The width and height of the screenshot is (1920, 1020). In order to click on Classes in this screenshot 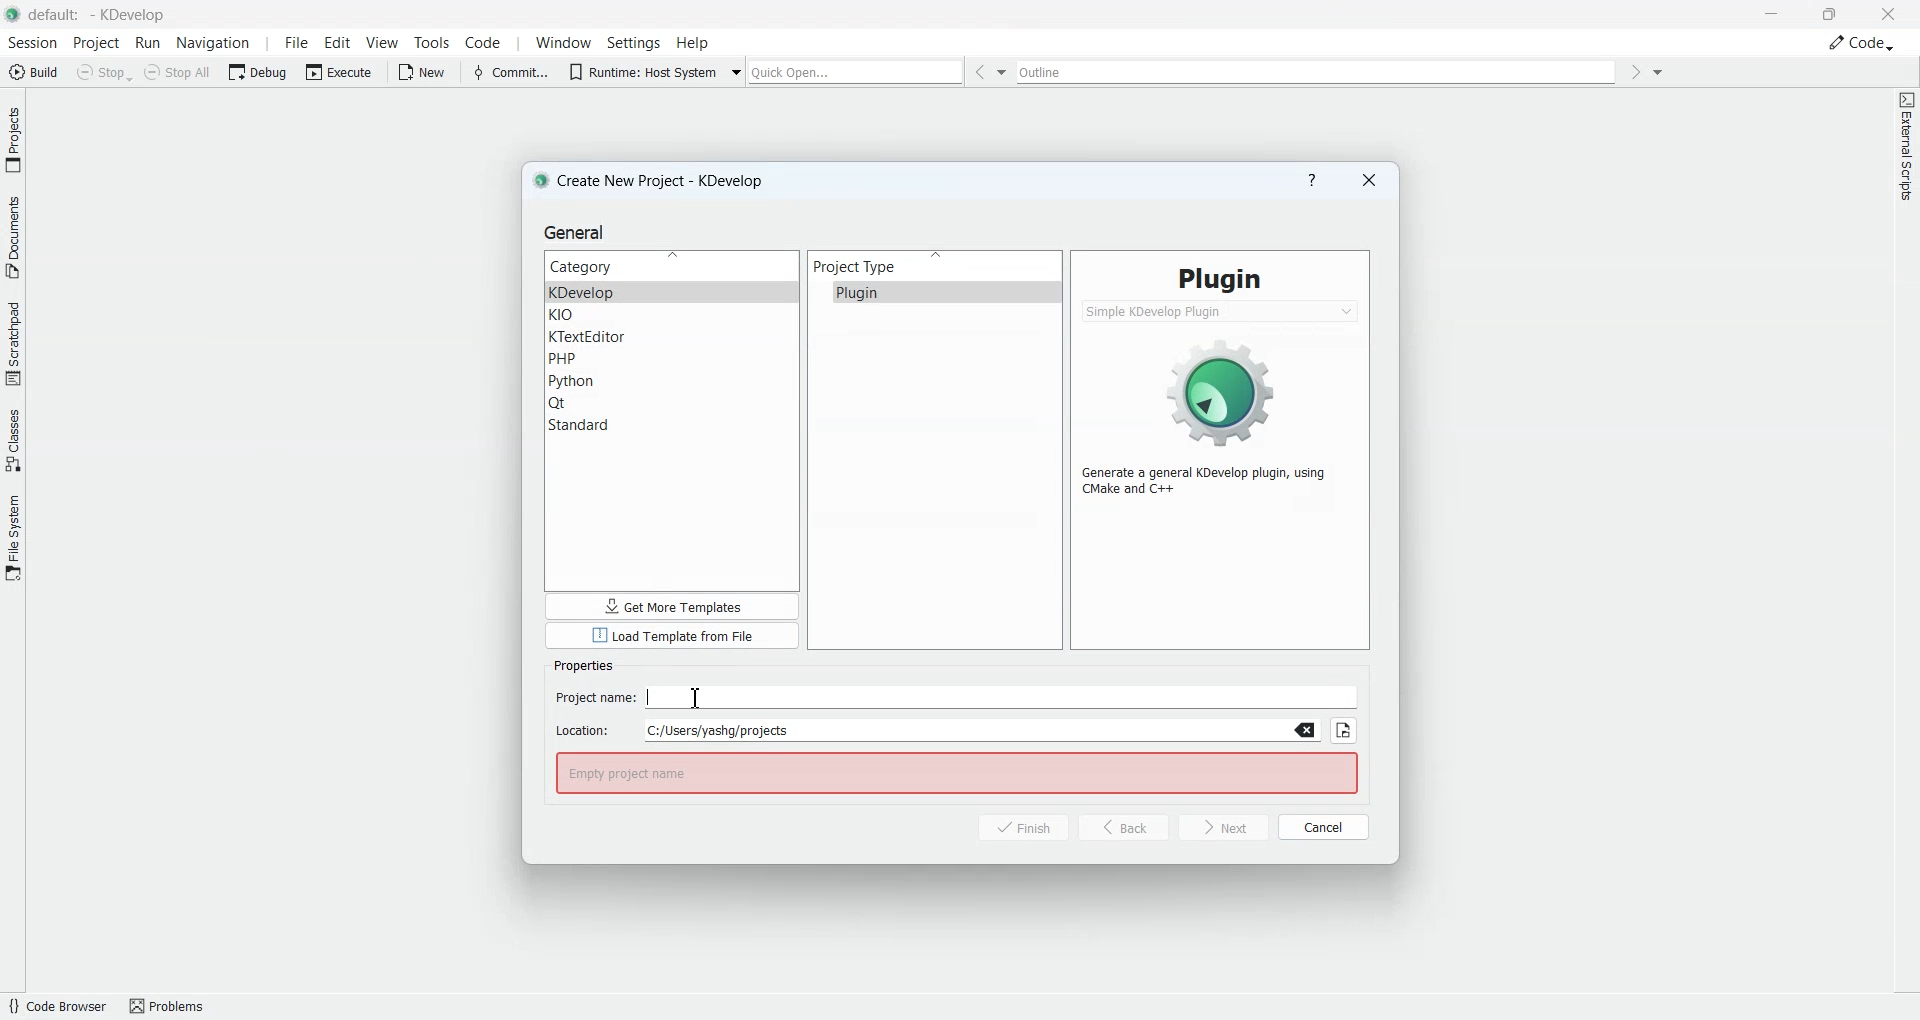, I will do `click(14, 439)`.